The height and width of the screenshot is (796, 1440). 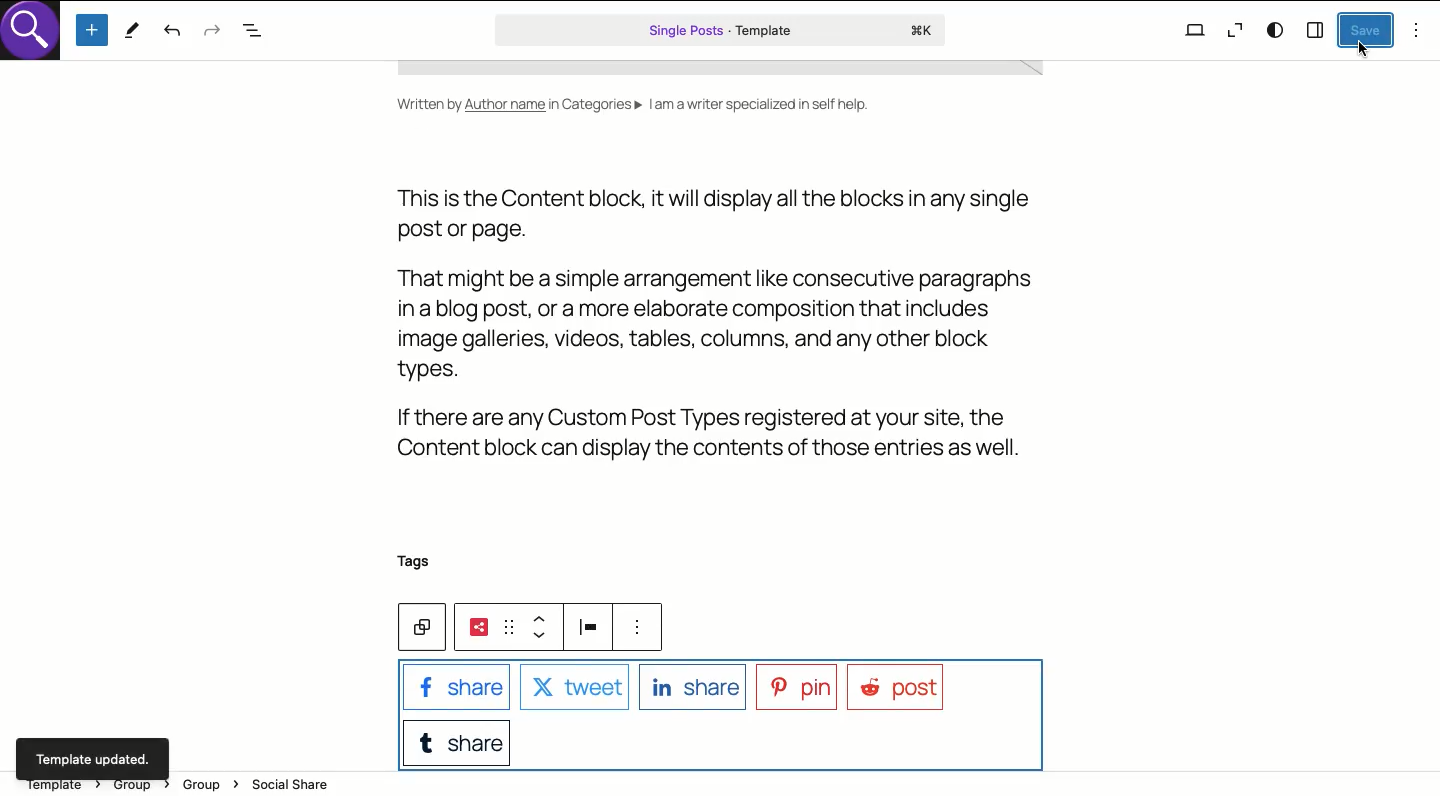 What do you see at coordinates (722, 30) in the screenshot?
I see `Single posts template` at bounding box center [722, 30].